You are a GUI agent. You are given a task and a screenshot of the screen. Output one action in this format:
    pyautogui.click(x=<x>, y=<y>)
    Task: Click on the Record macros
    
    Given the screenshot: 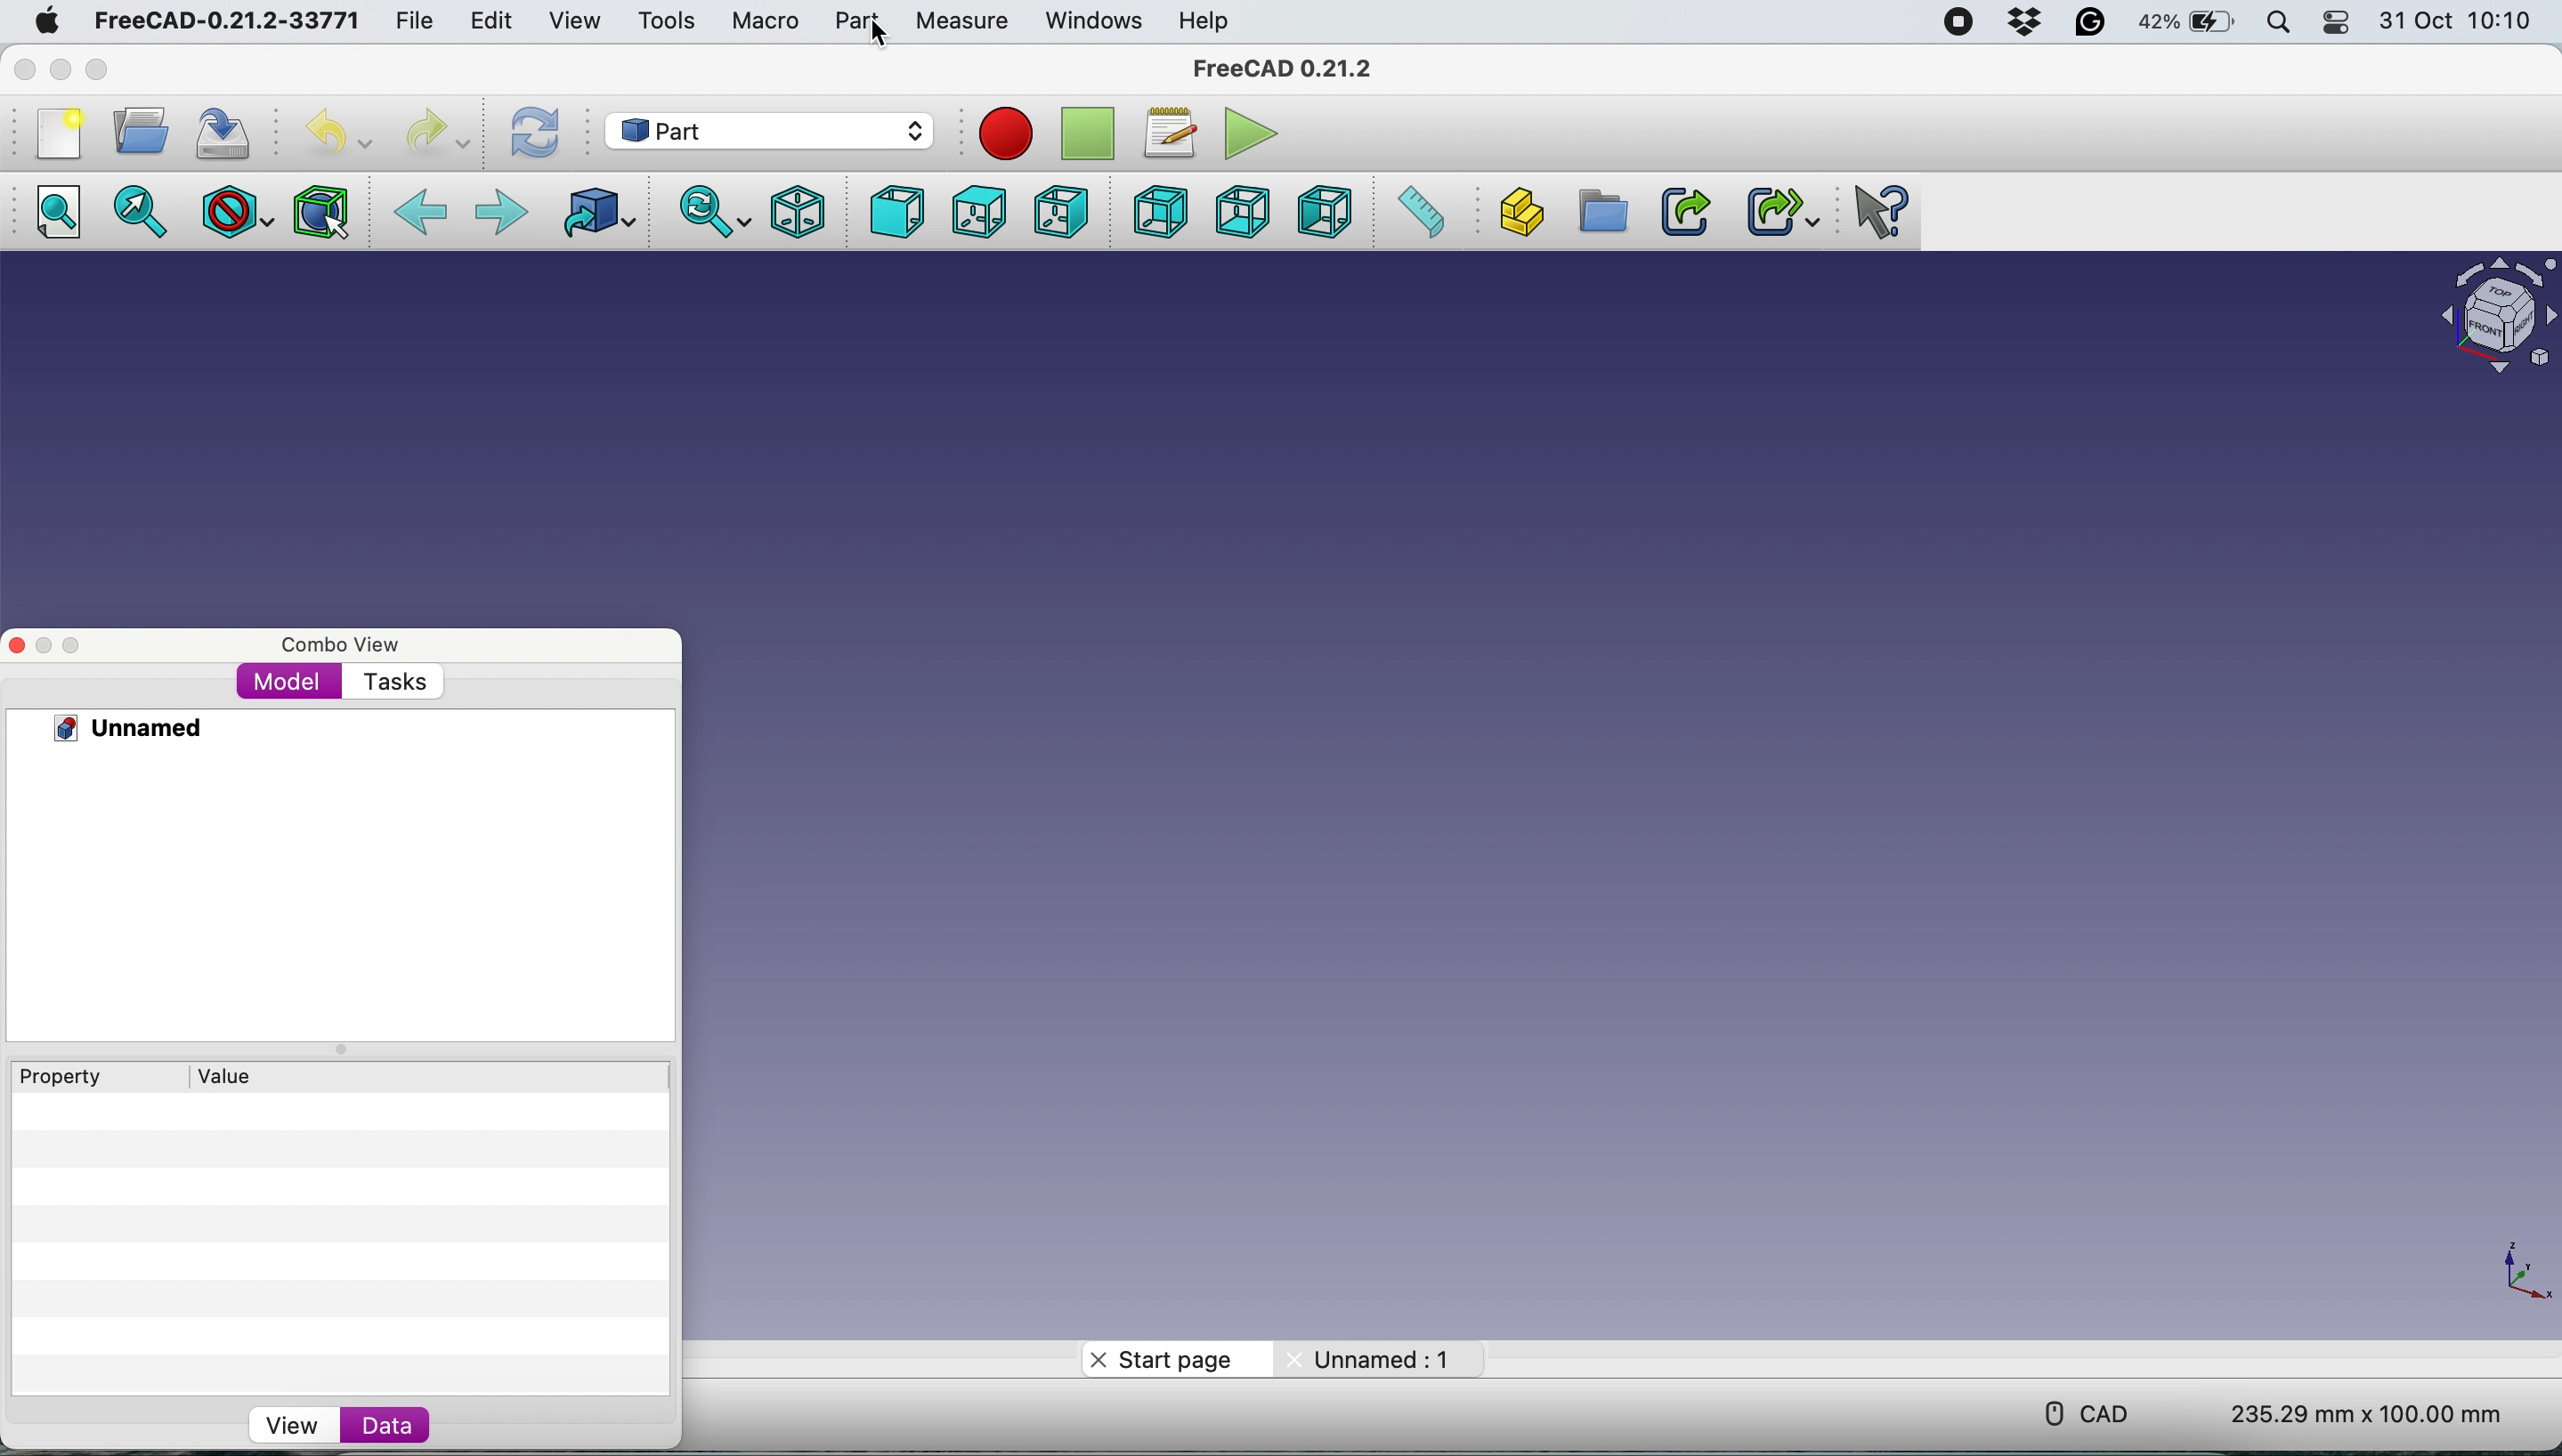 What is the action you would take?
    pyautogui.click(x=1008, y=134)
    